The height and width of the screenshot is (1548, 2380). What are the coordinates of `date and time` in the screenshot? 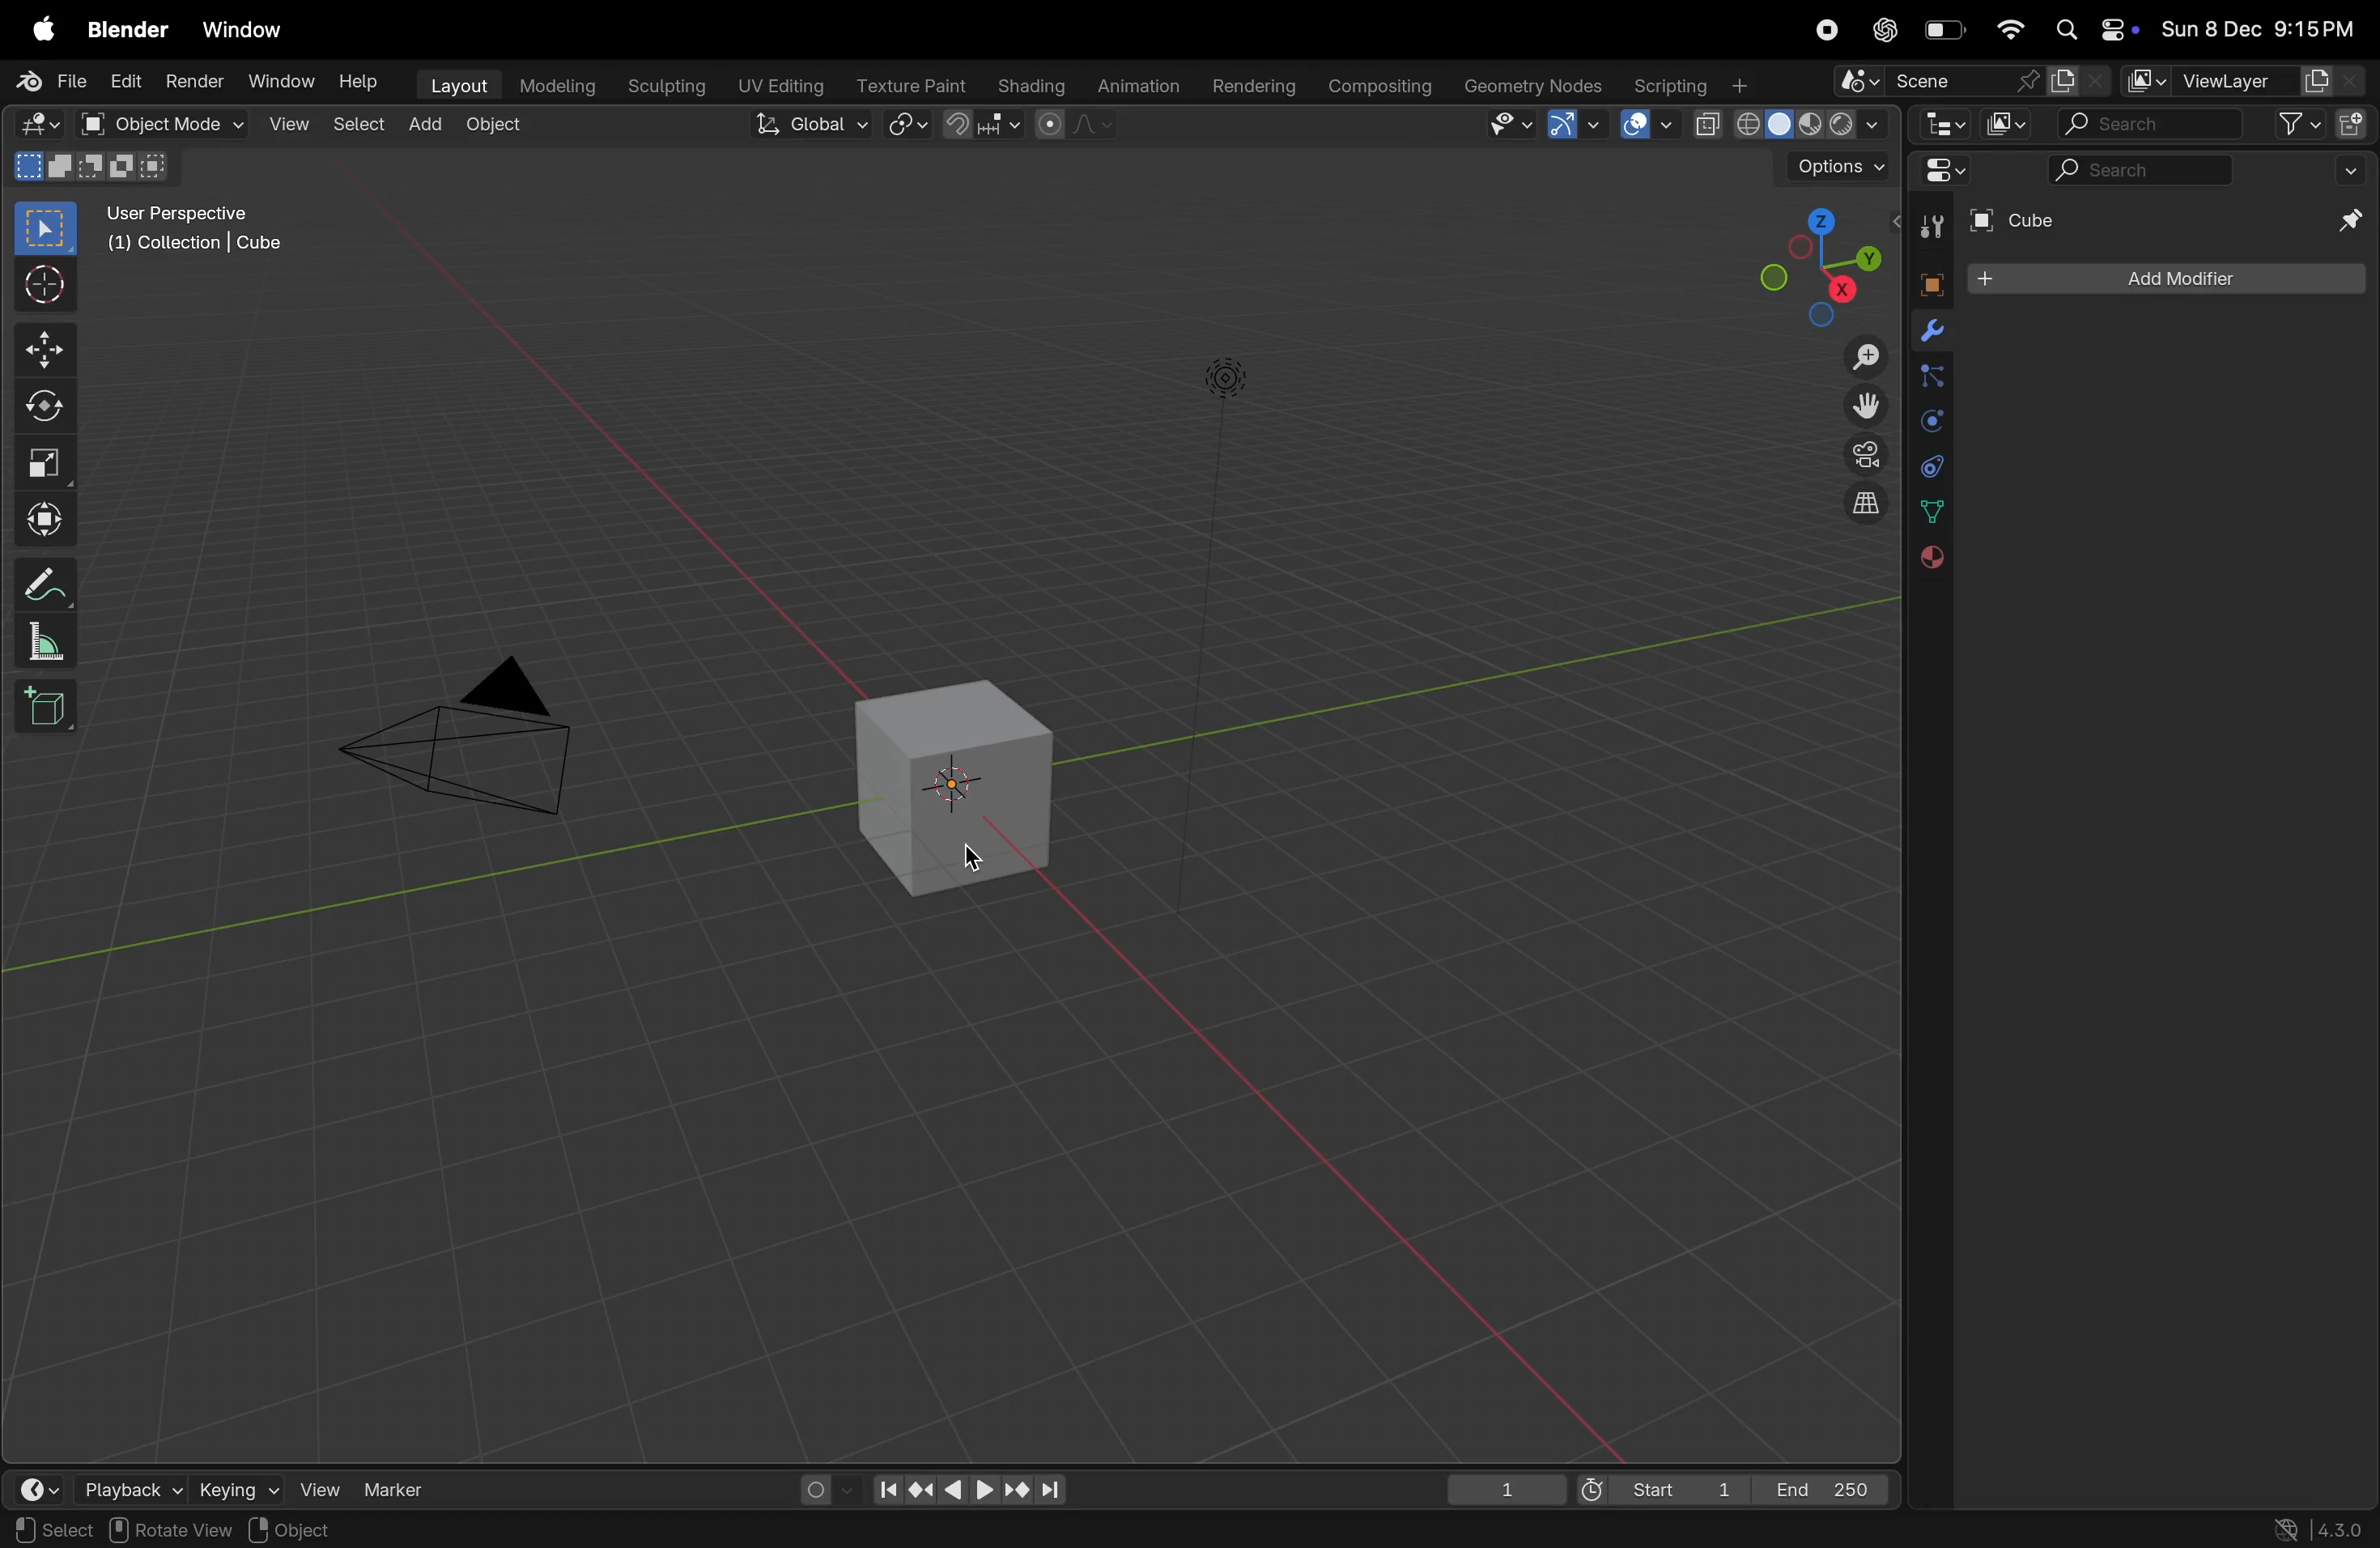 It's located at (2259, 32).